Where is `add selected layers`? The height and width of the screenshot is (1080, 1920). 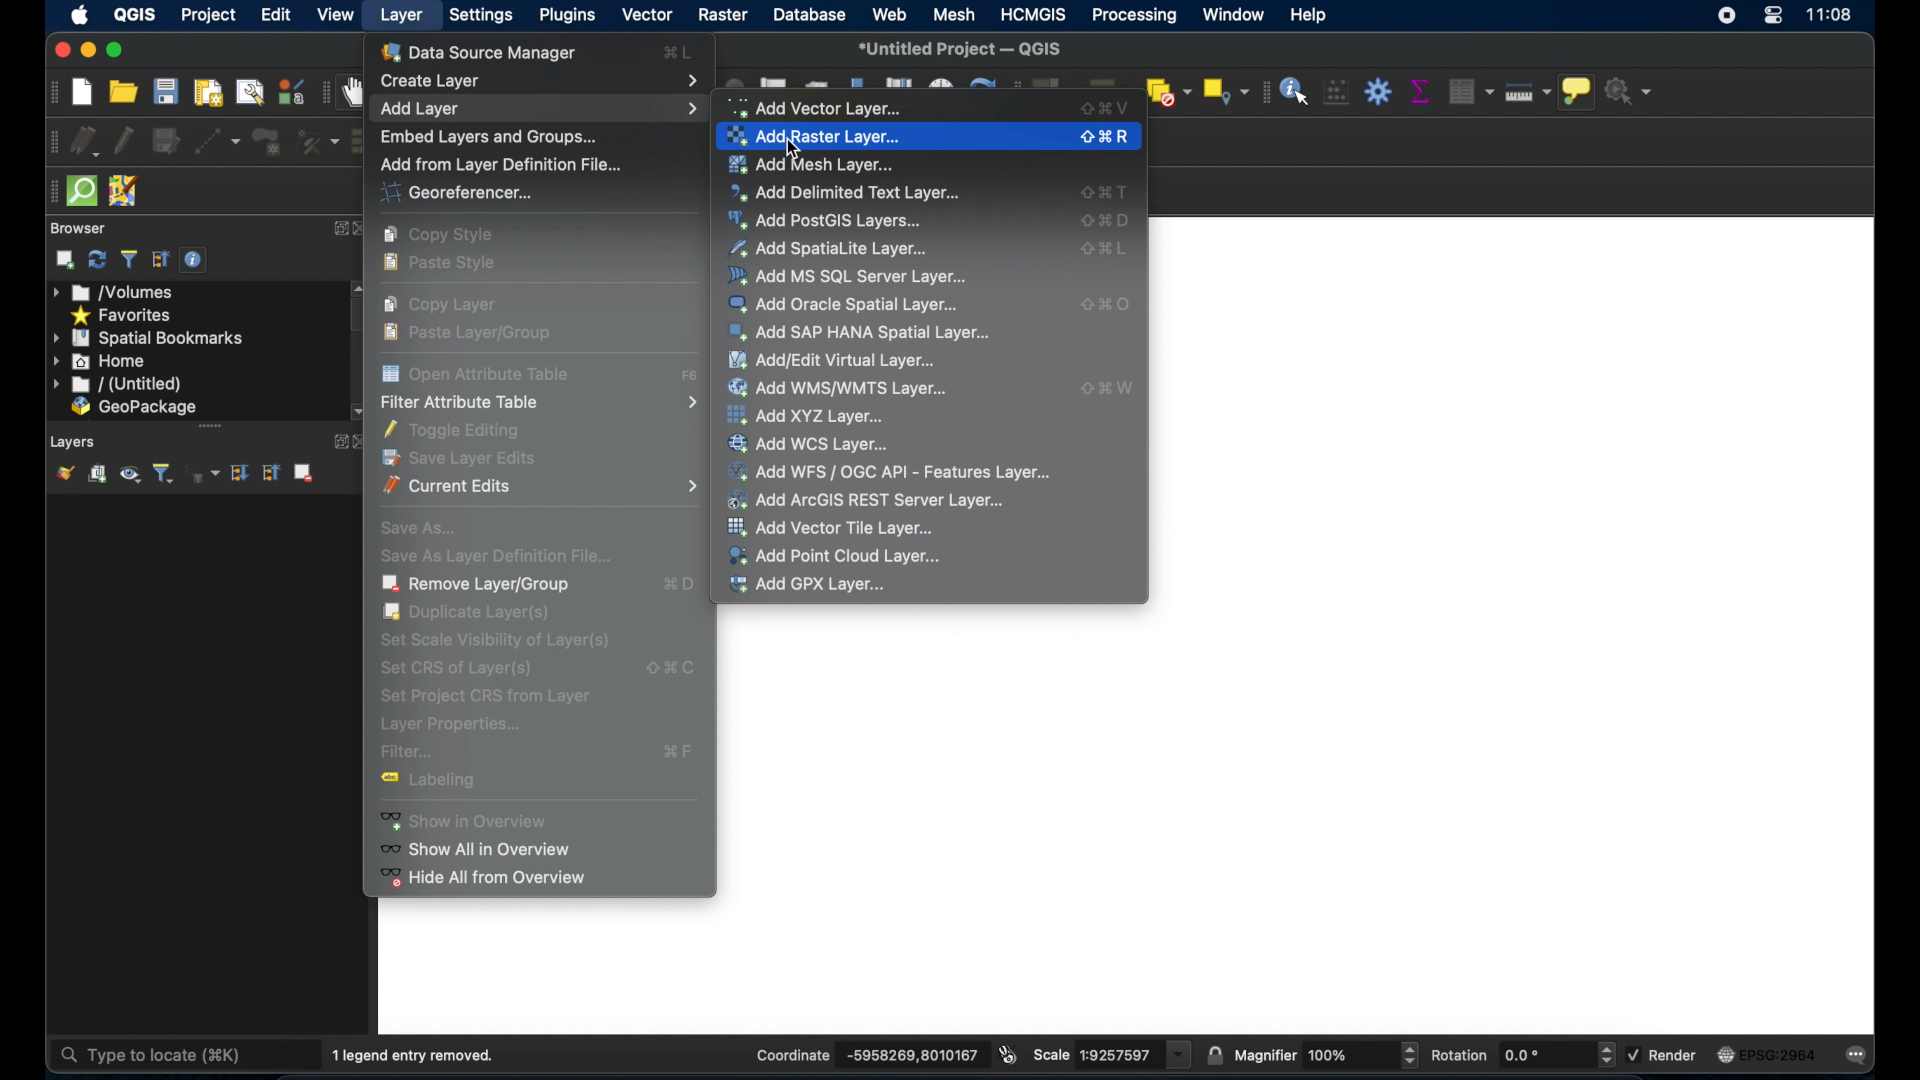
add selected layers is located at coordinates (65, 260).